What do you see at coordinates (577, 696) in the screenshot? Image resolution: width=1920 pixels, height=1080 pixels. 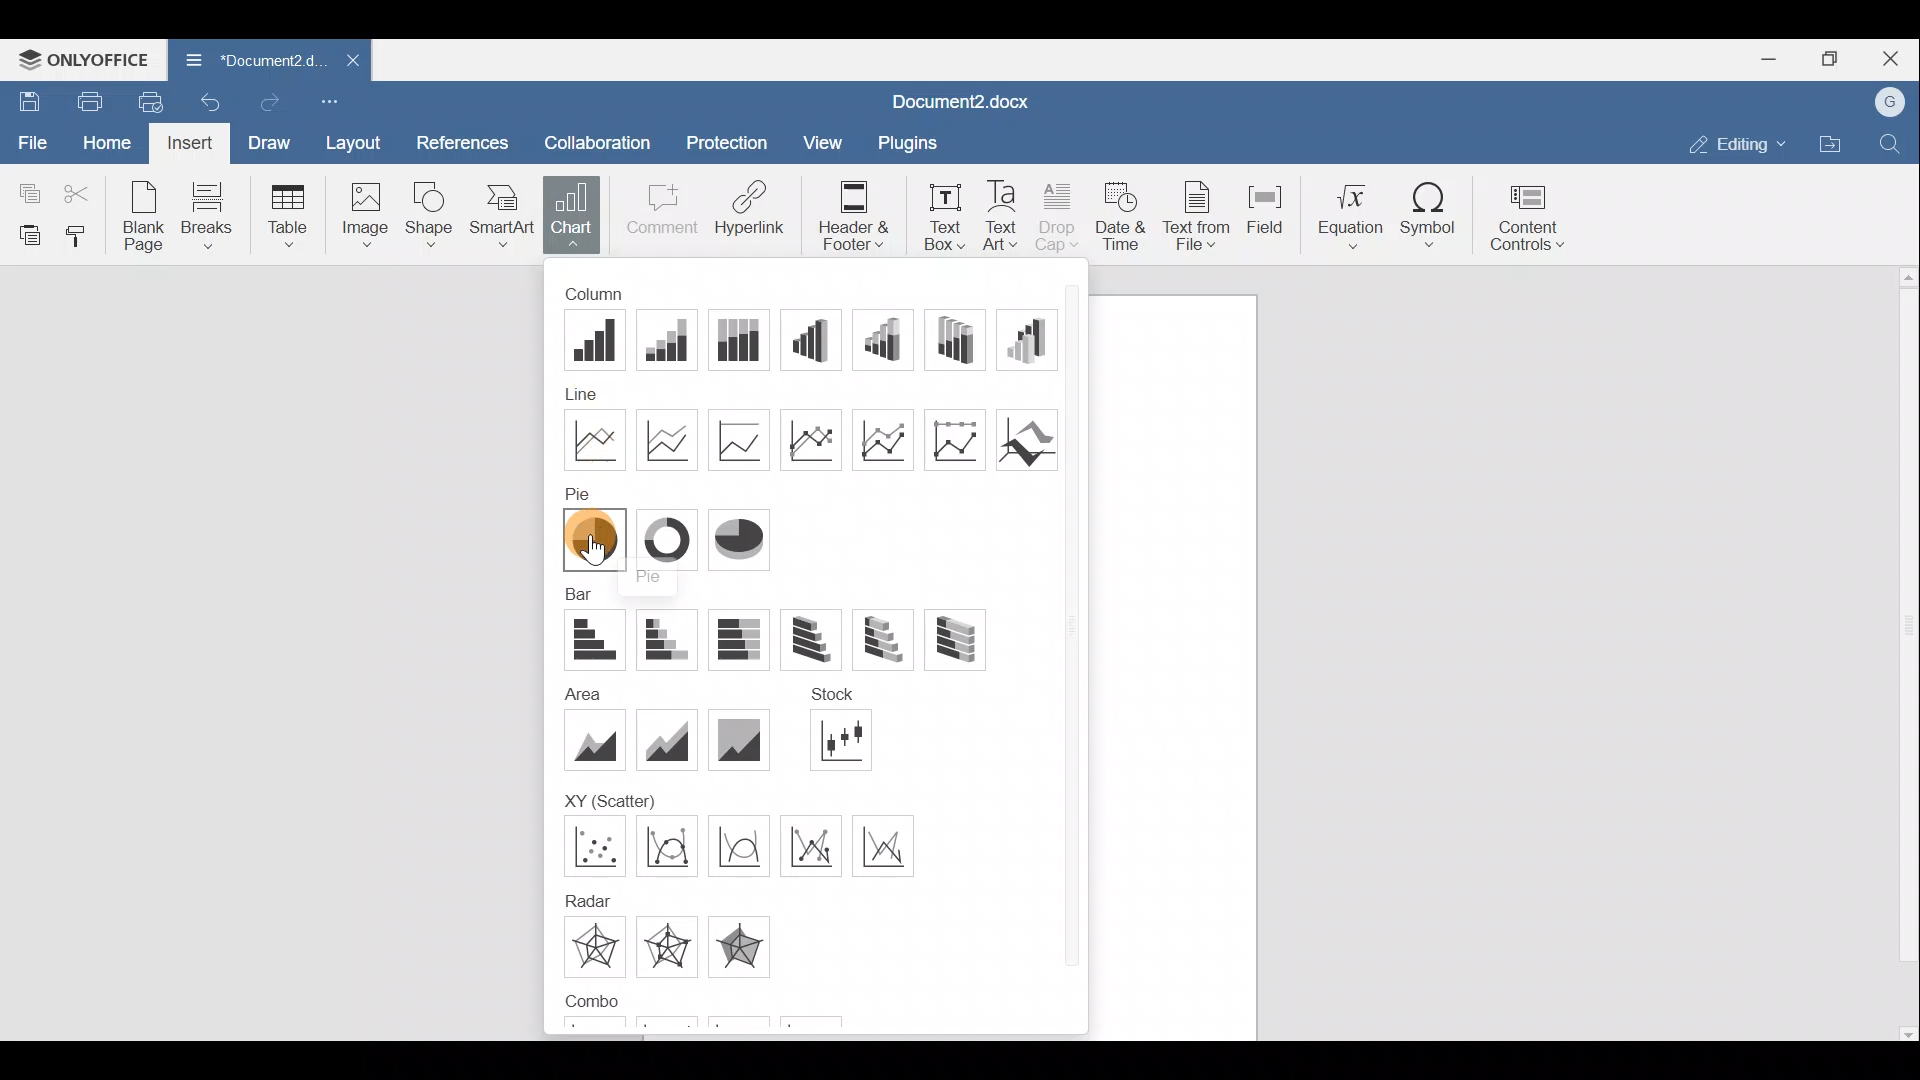 I see `Area` at bounding box center [577, 696].